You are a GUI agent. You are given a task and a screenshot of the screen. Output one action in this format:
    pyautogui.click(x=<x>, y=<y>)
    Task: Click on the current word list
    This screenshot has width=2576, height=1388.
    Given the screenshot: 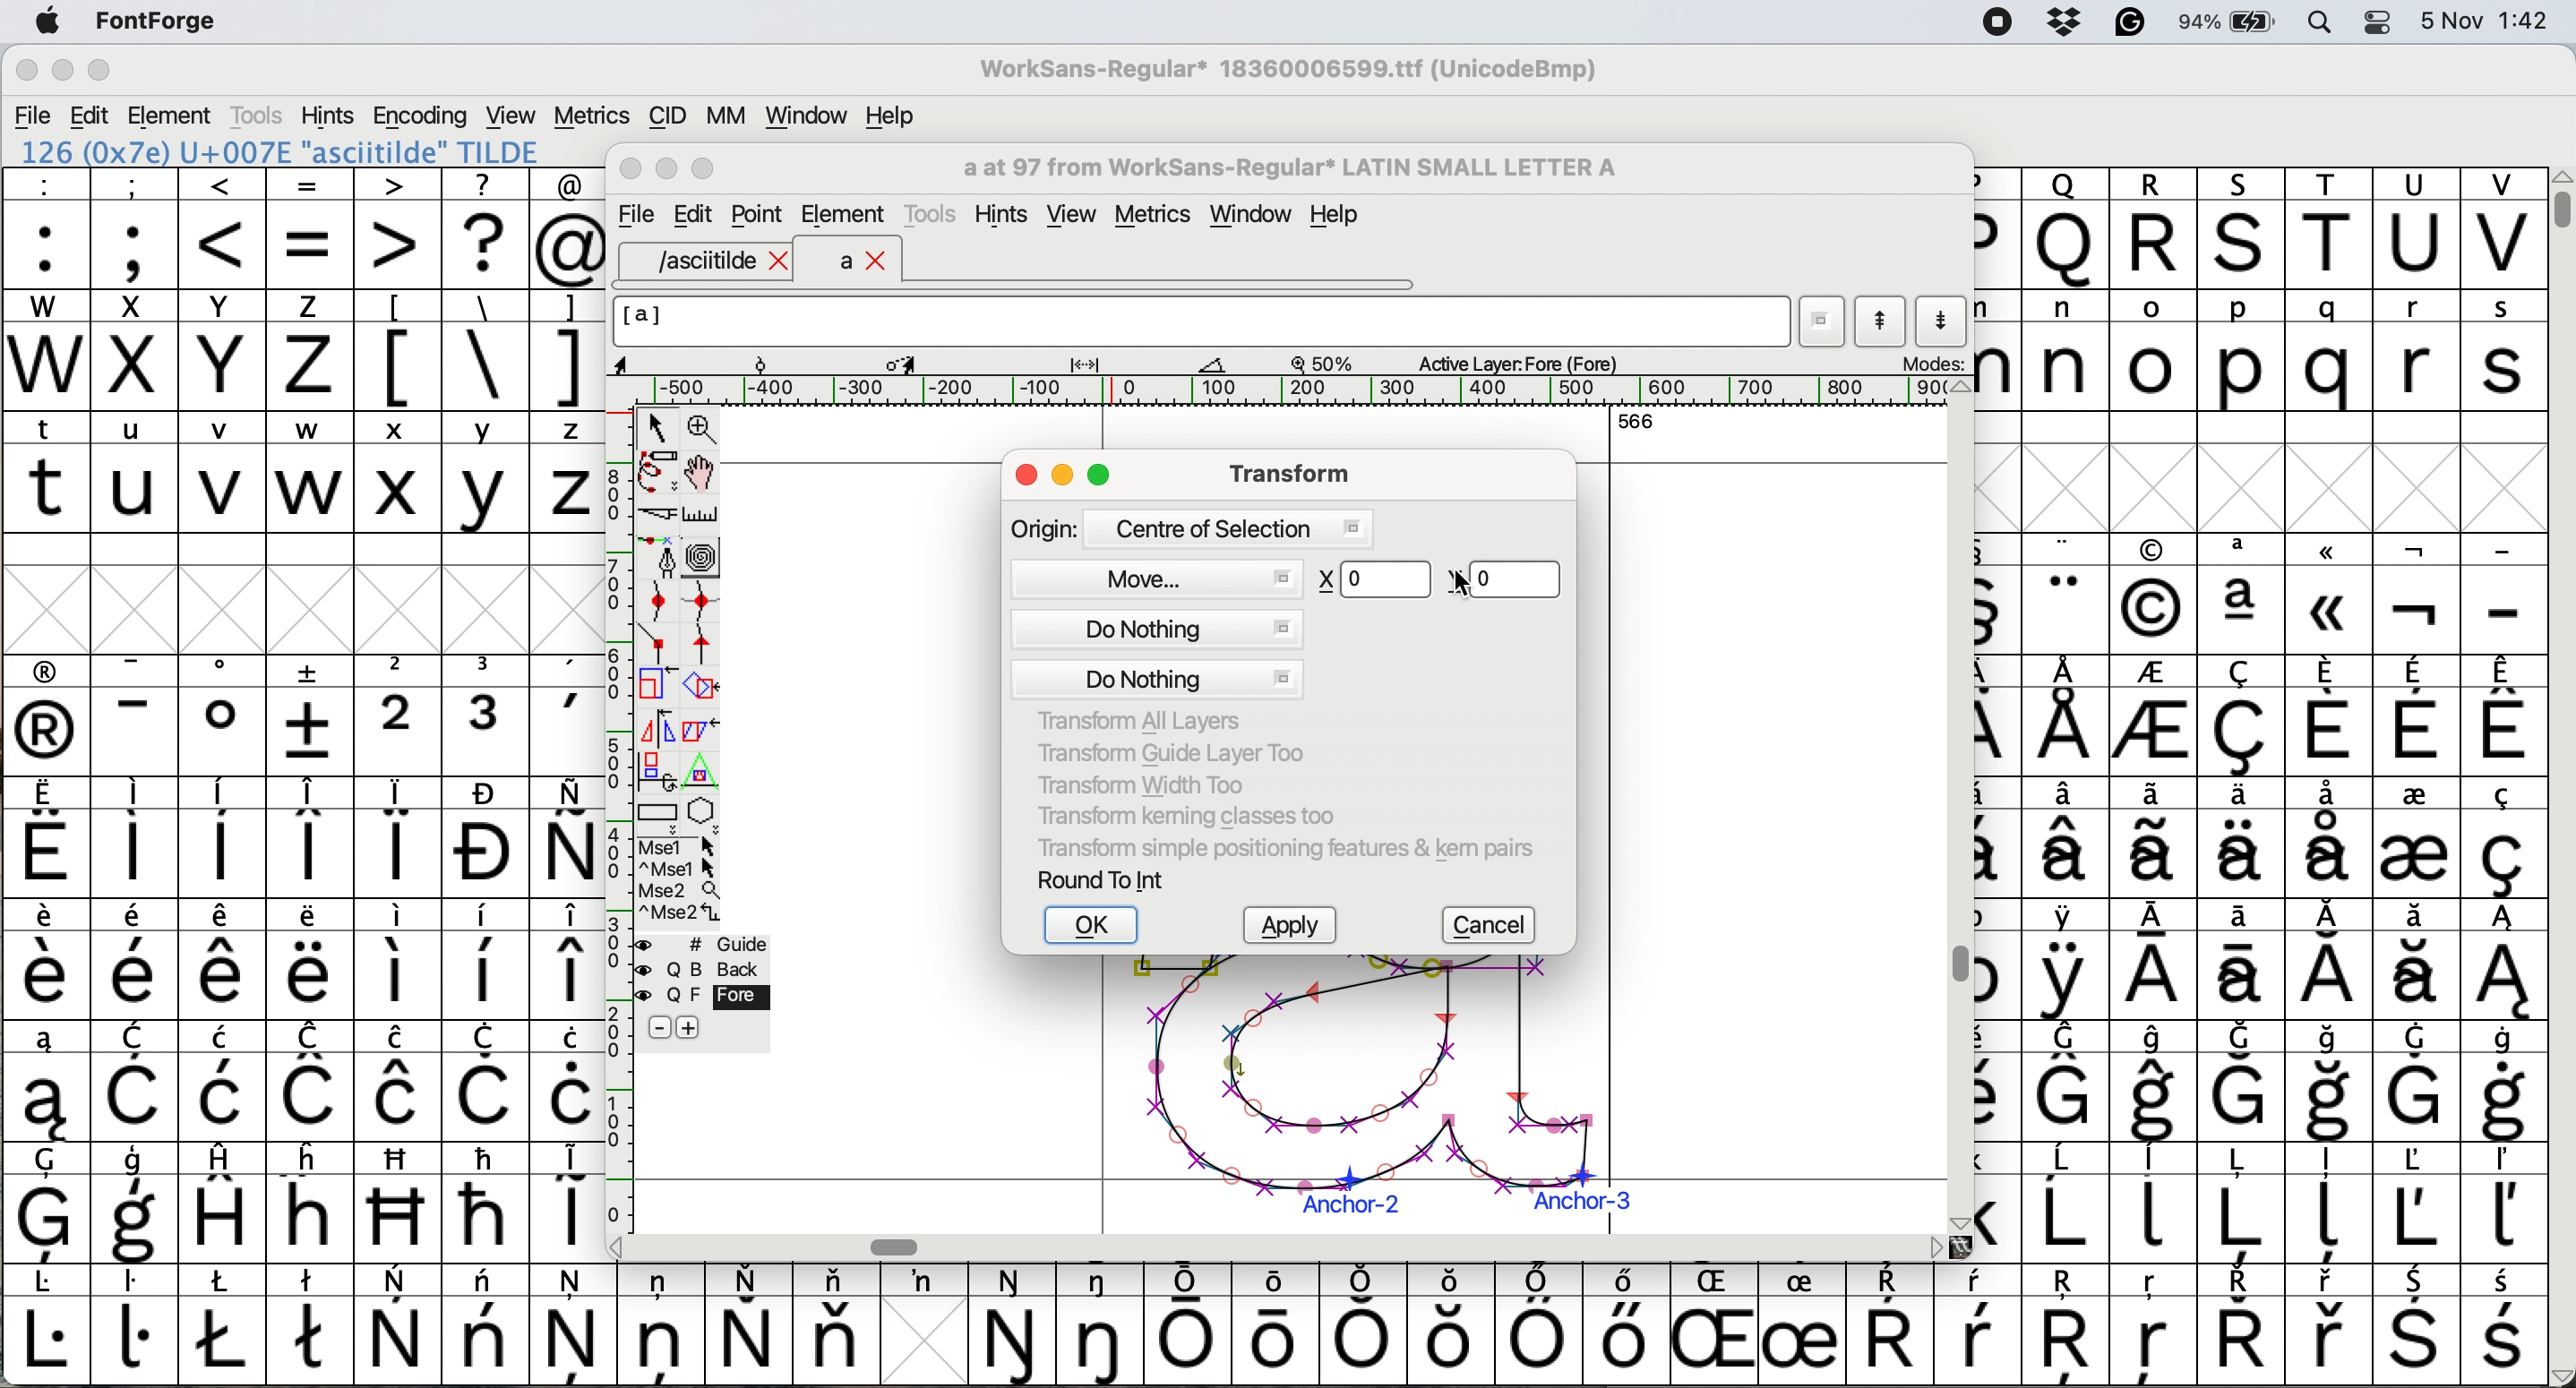 What is the action you would take?
    pyautogui.click(x=1823, y=325)
    